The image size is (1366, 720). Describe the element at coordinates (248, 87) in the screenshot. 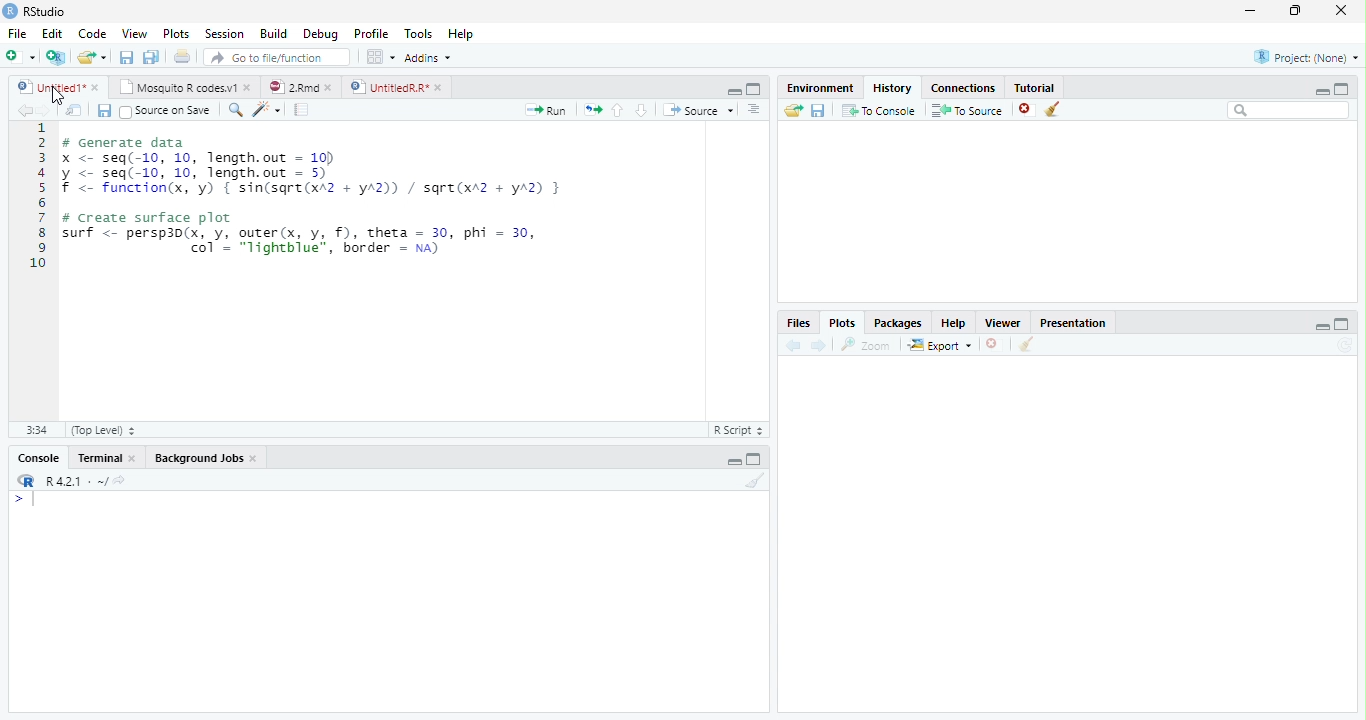

I see `close` at that location.